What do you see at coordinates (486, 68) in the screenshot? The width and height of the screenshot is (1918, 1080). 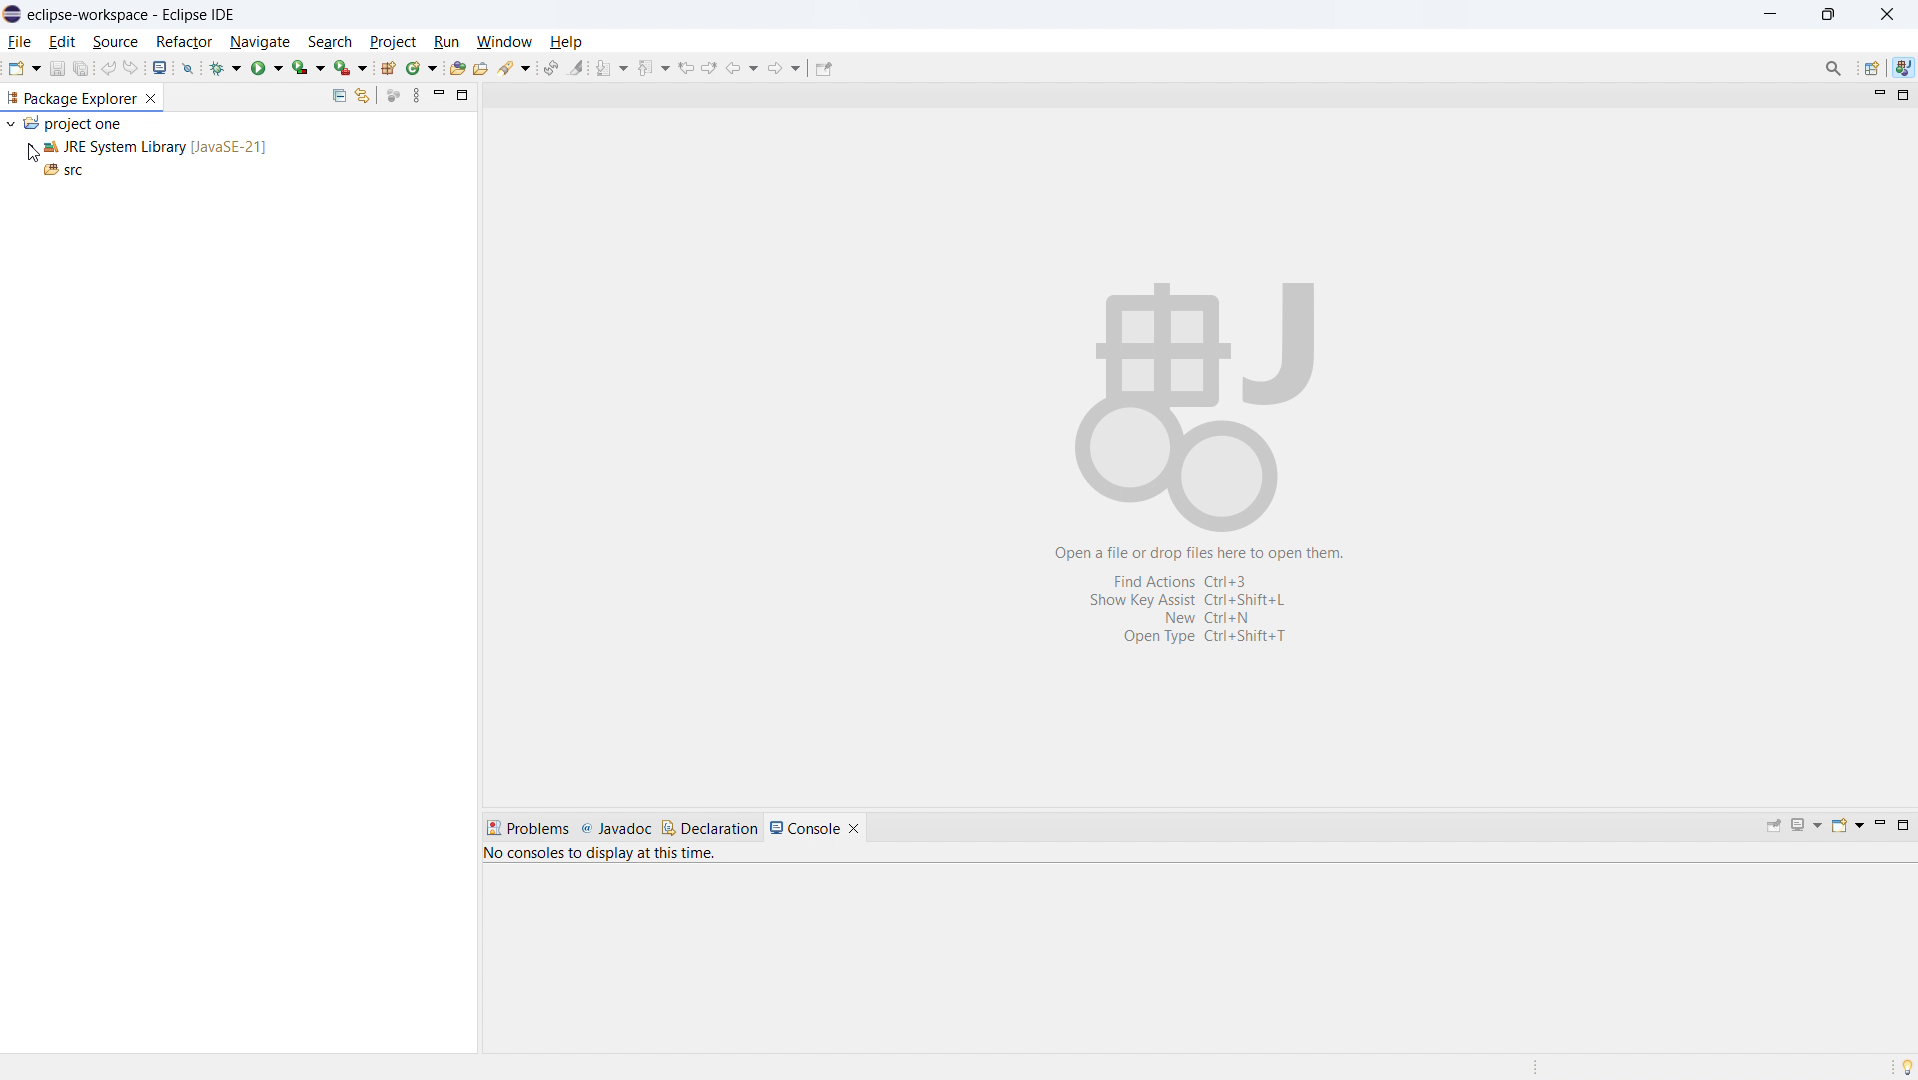 I see `Open` at bounding box center [486, 68].